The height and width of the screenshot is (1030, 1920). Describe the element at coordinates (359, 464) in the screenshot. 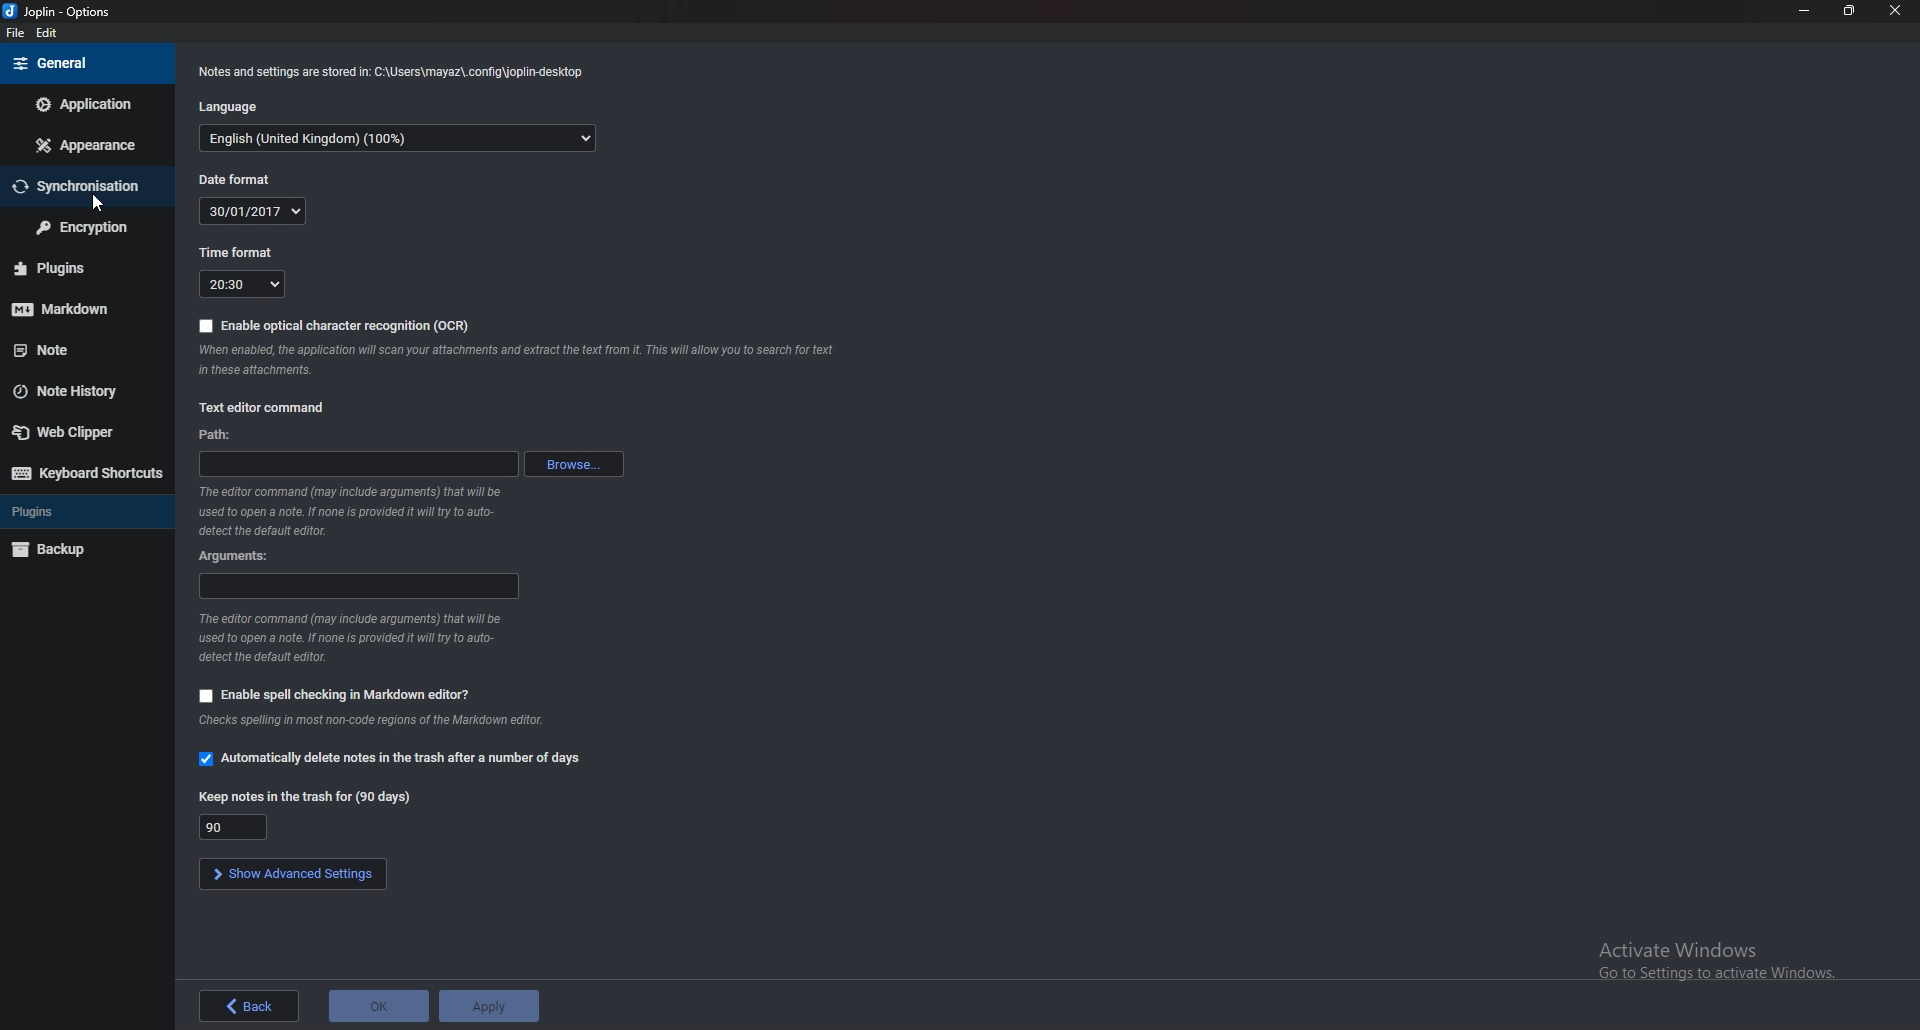

I see `path input` at that location.